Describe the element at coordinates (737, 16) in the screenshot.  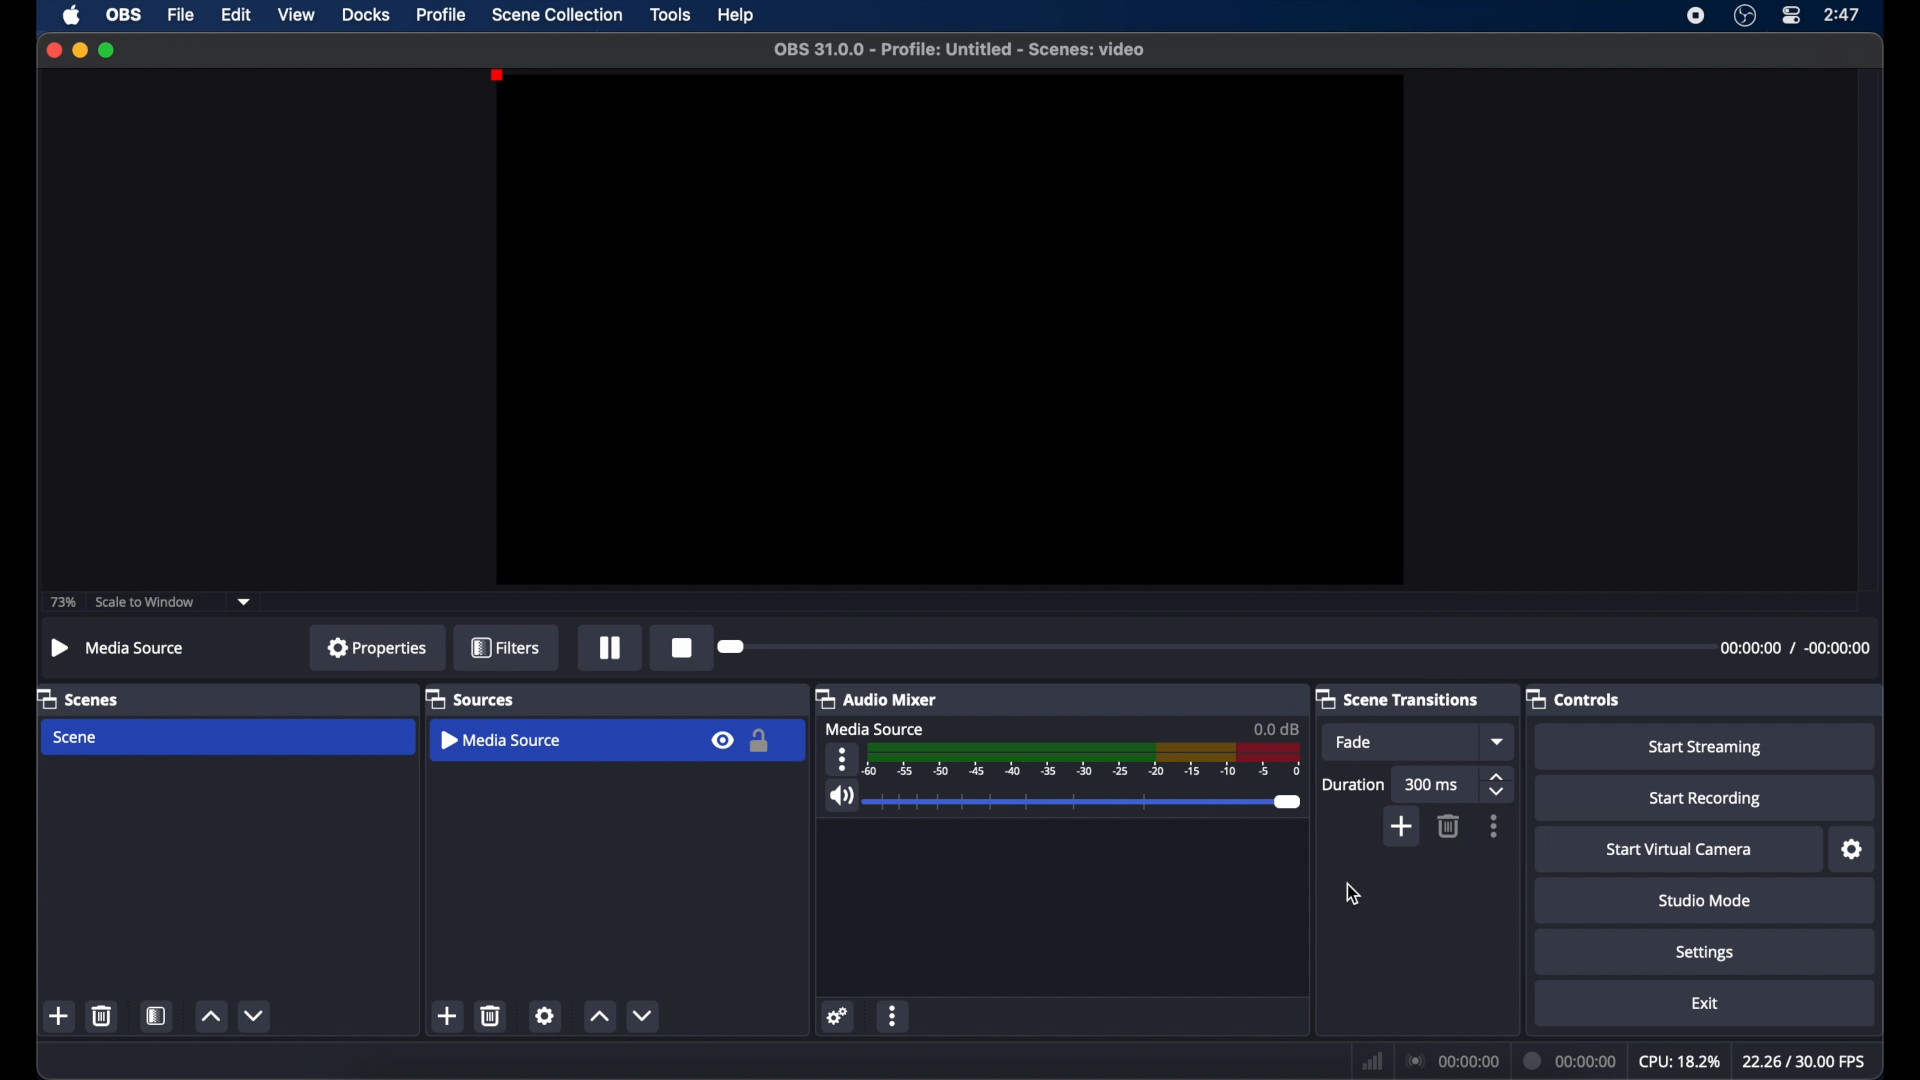
I see `help` at that location.